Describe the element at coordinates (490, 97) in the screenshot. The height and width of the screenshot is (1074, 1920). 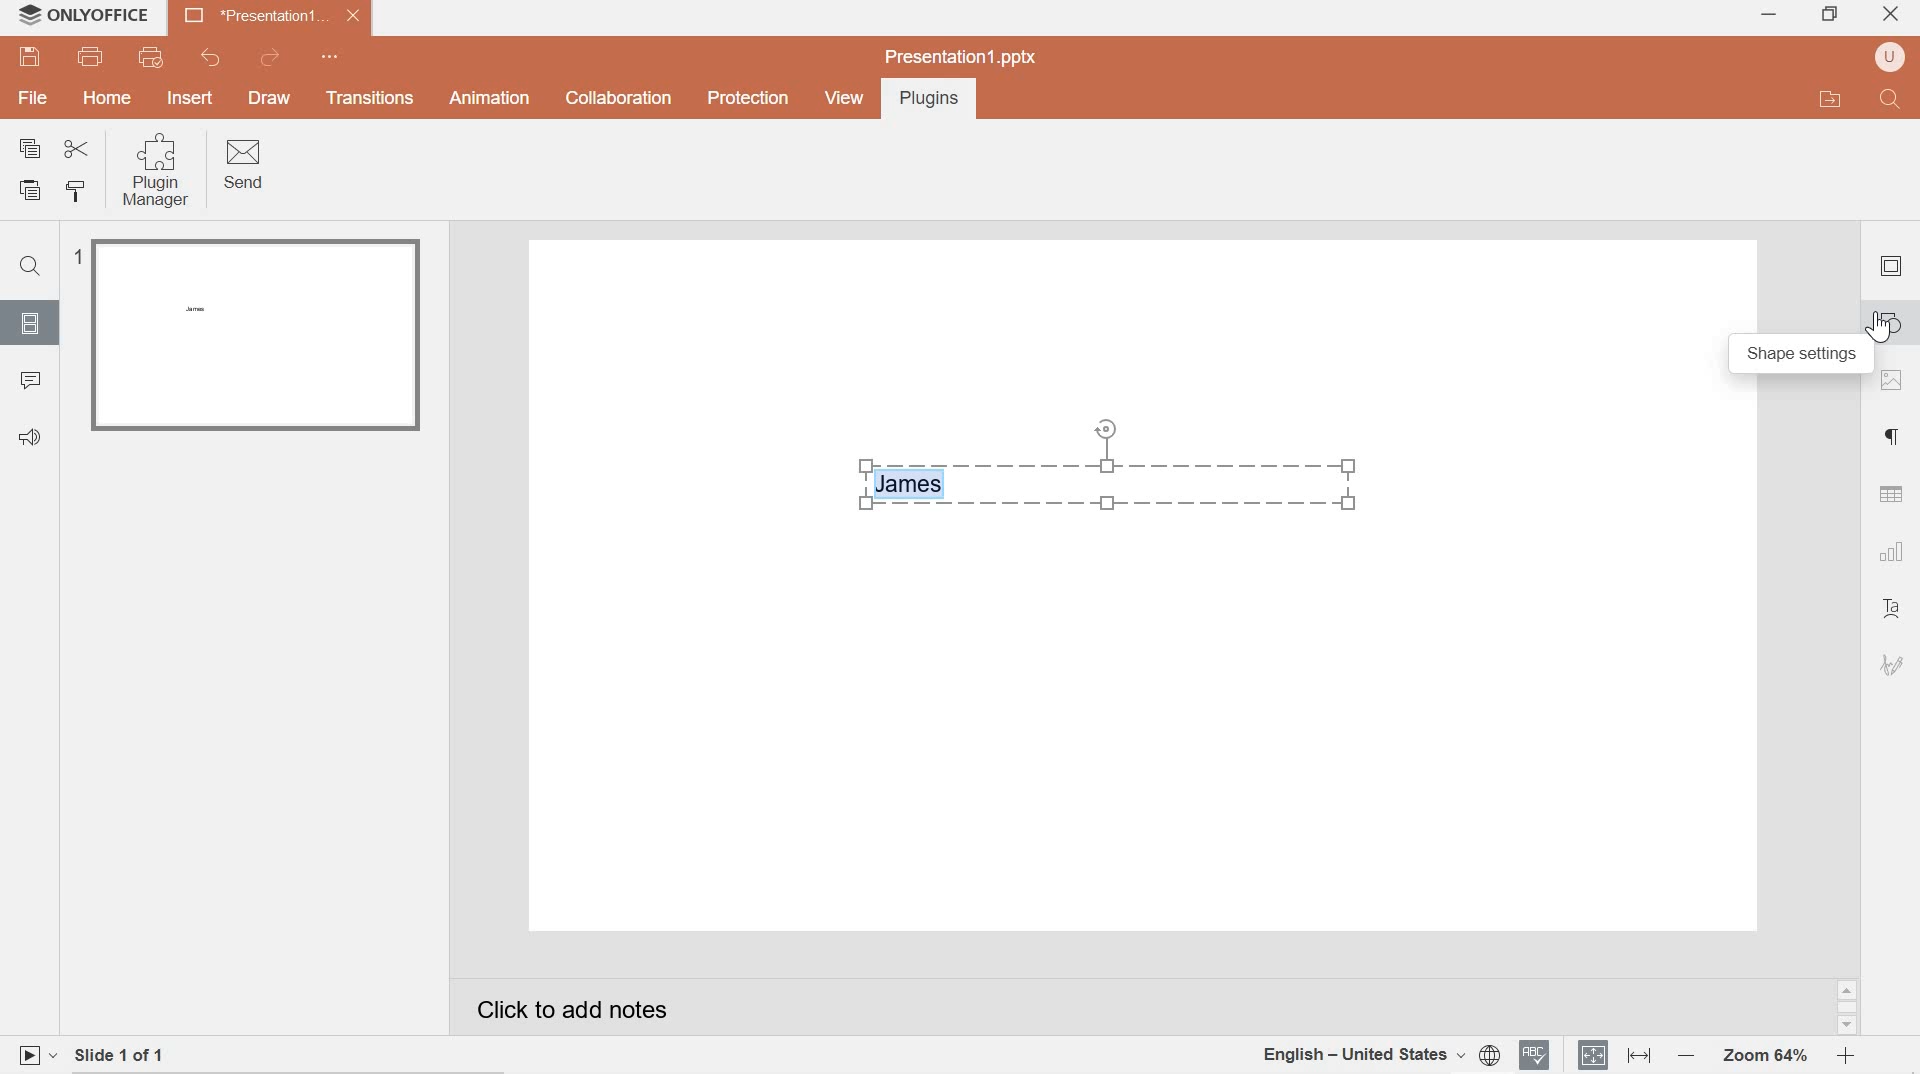
I see `Animation` at that location.